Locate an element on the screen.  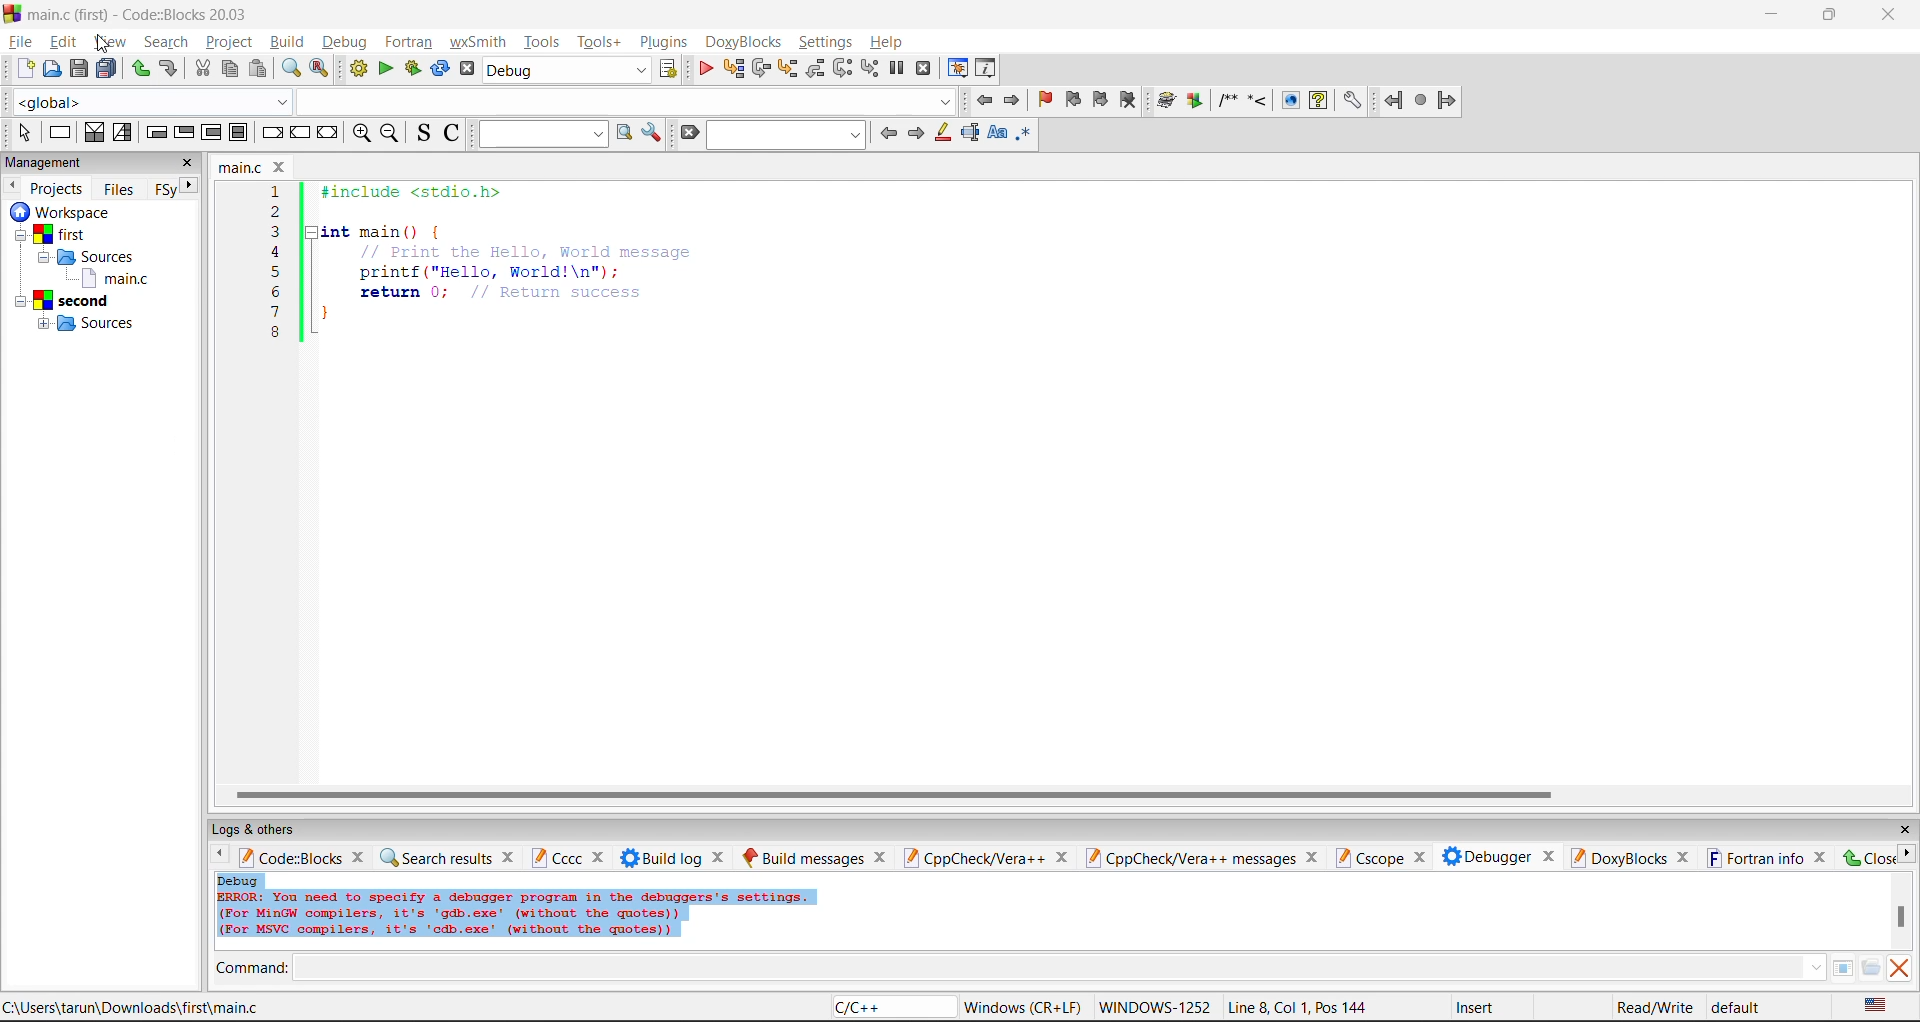
close is located at coordinates (1892, 18).